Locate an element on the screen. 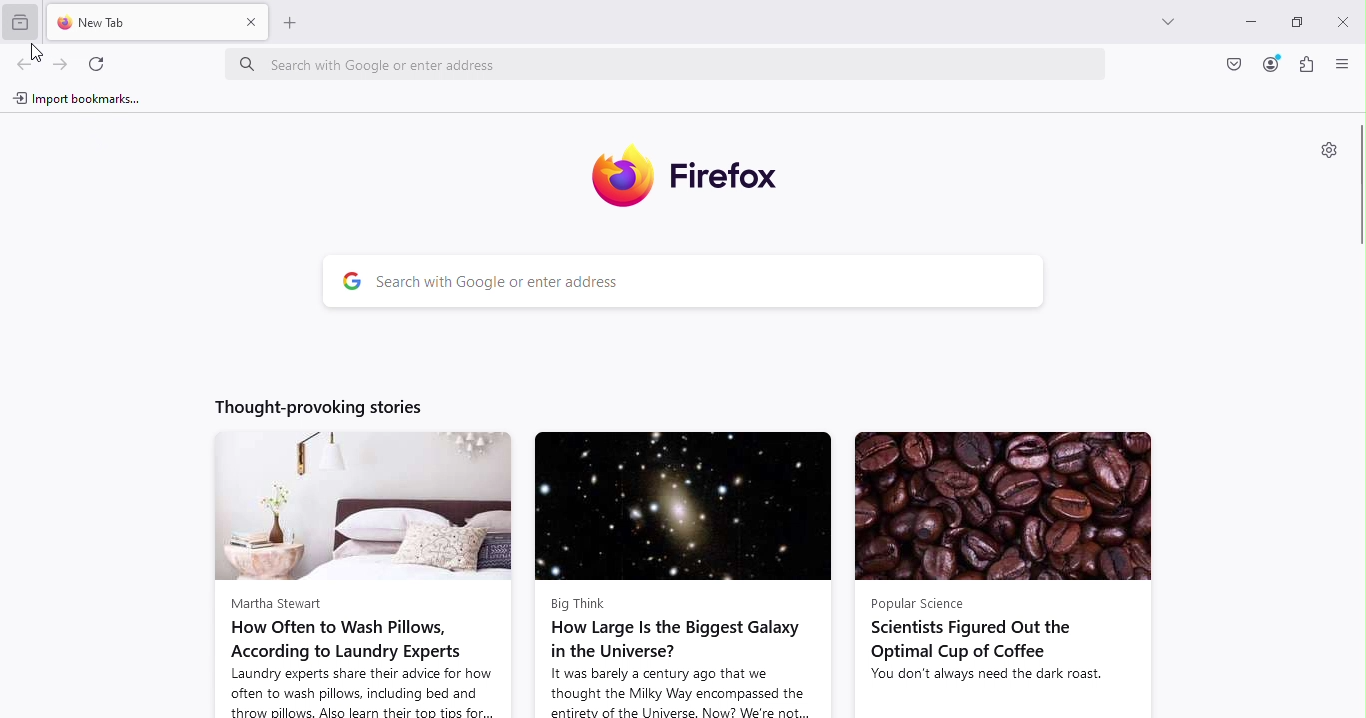 The height and width of the screenshot is (718, 1366). Close tab is located at coordinates (251, 23).